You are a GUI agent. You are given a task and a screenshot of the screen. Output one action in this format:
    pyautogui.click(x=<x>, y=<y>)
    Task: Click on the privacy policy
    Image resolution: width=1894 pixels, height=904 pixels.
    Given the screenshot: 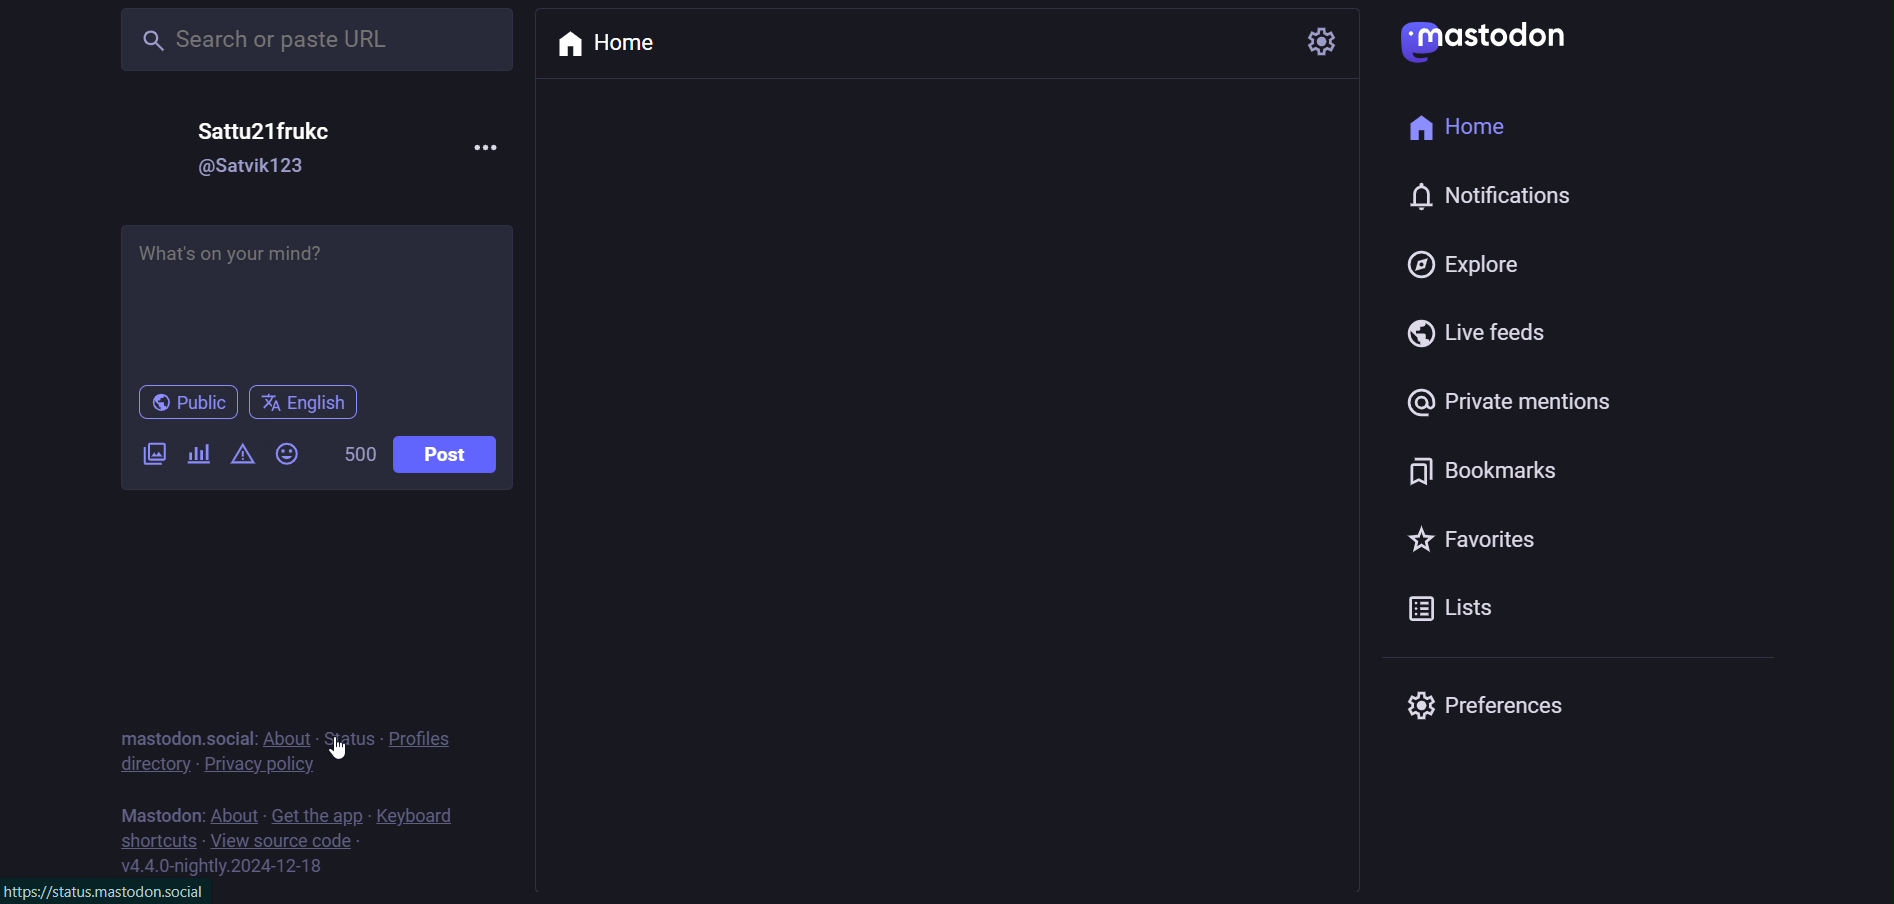 What is the action you would take?
    pyautogui.click(x=257, y=764)
    